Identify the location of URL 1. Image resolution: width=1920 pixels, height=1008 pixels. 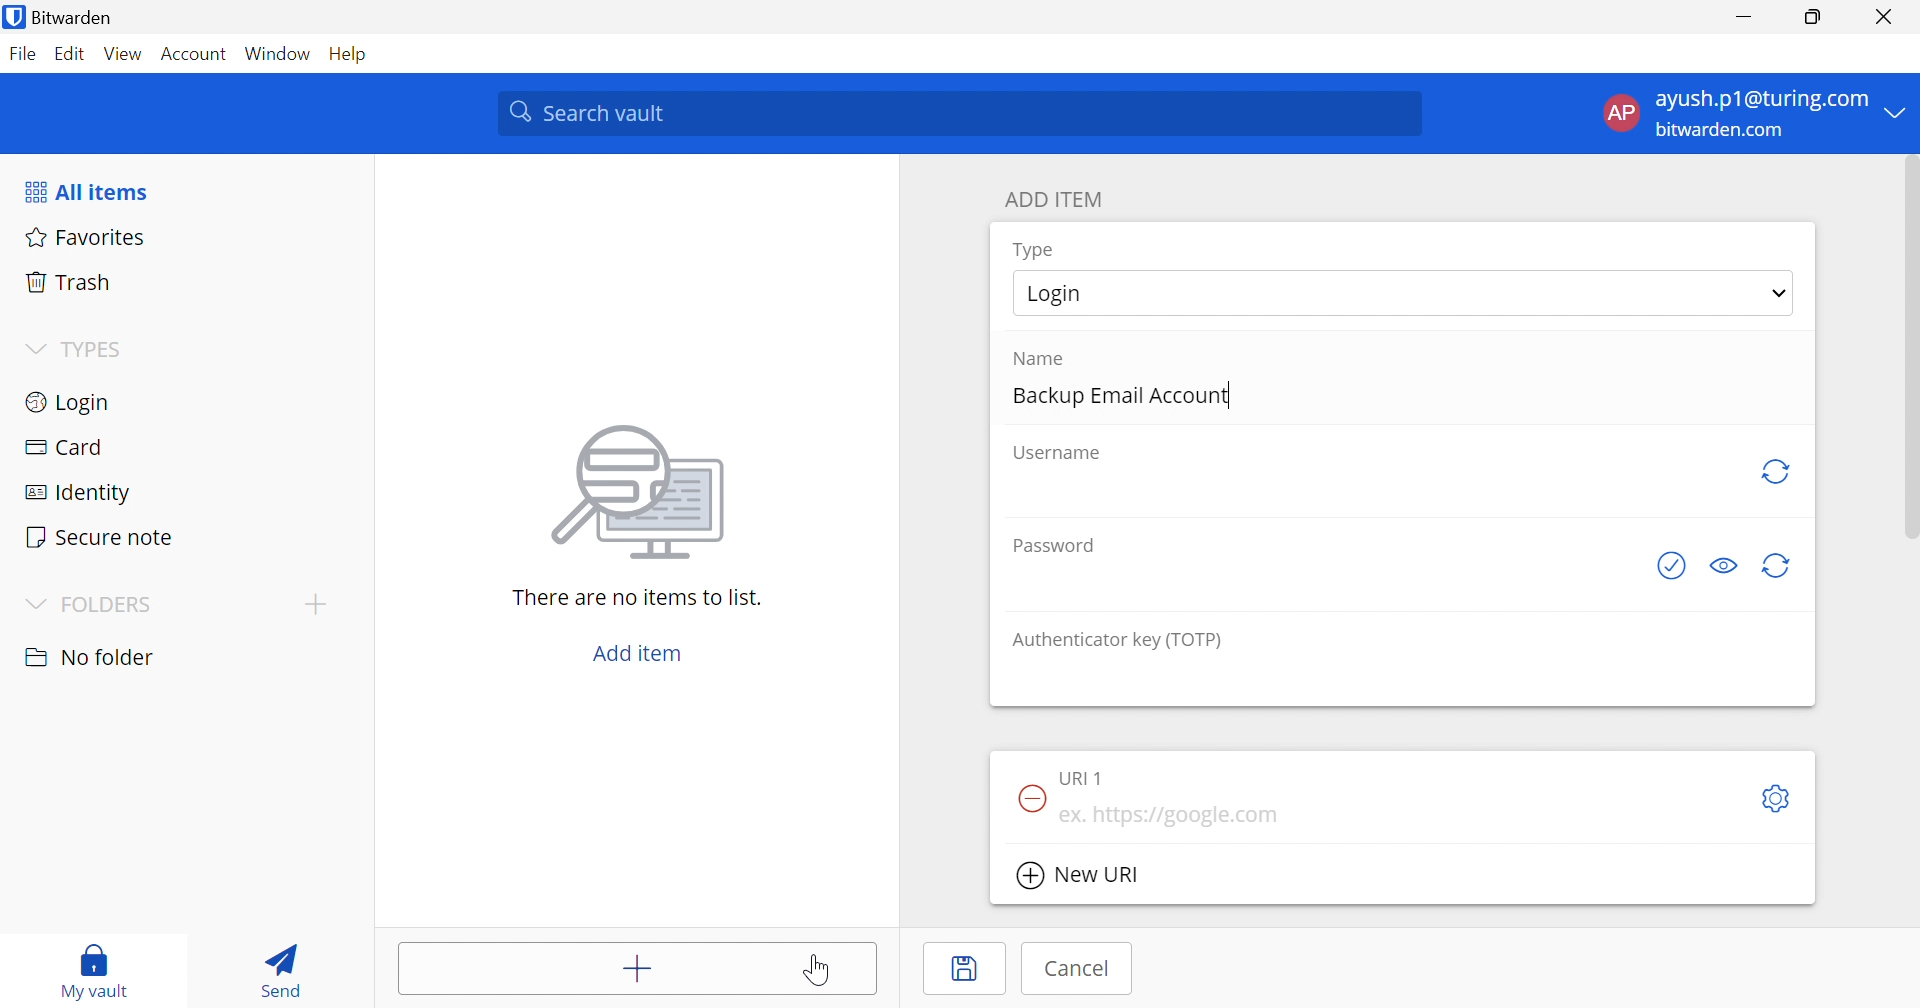
(1083, 778).